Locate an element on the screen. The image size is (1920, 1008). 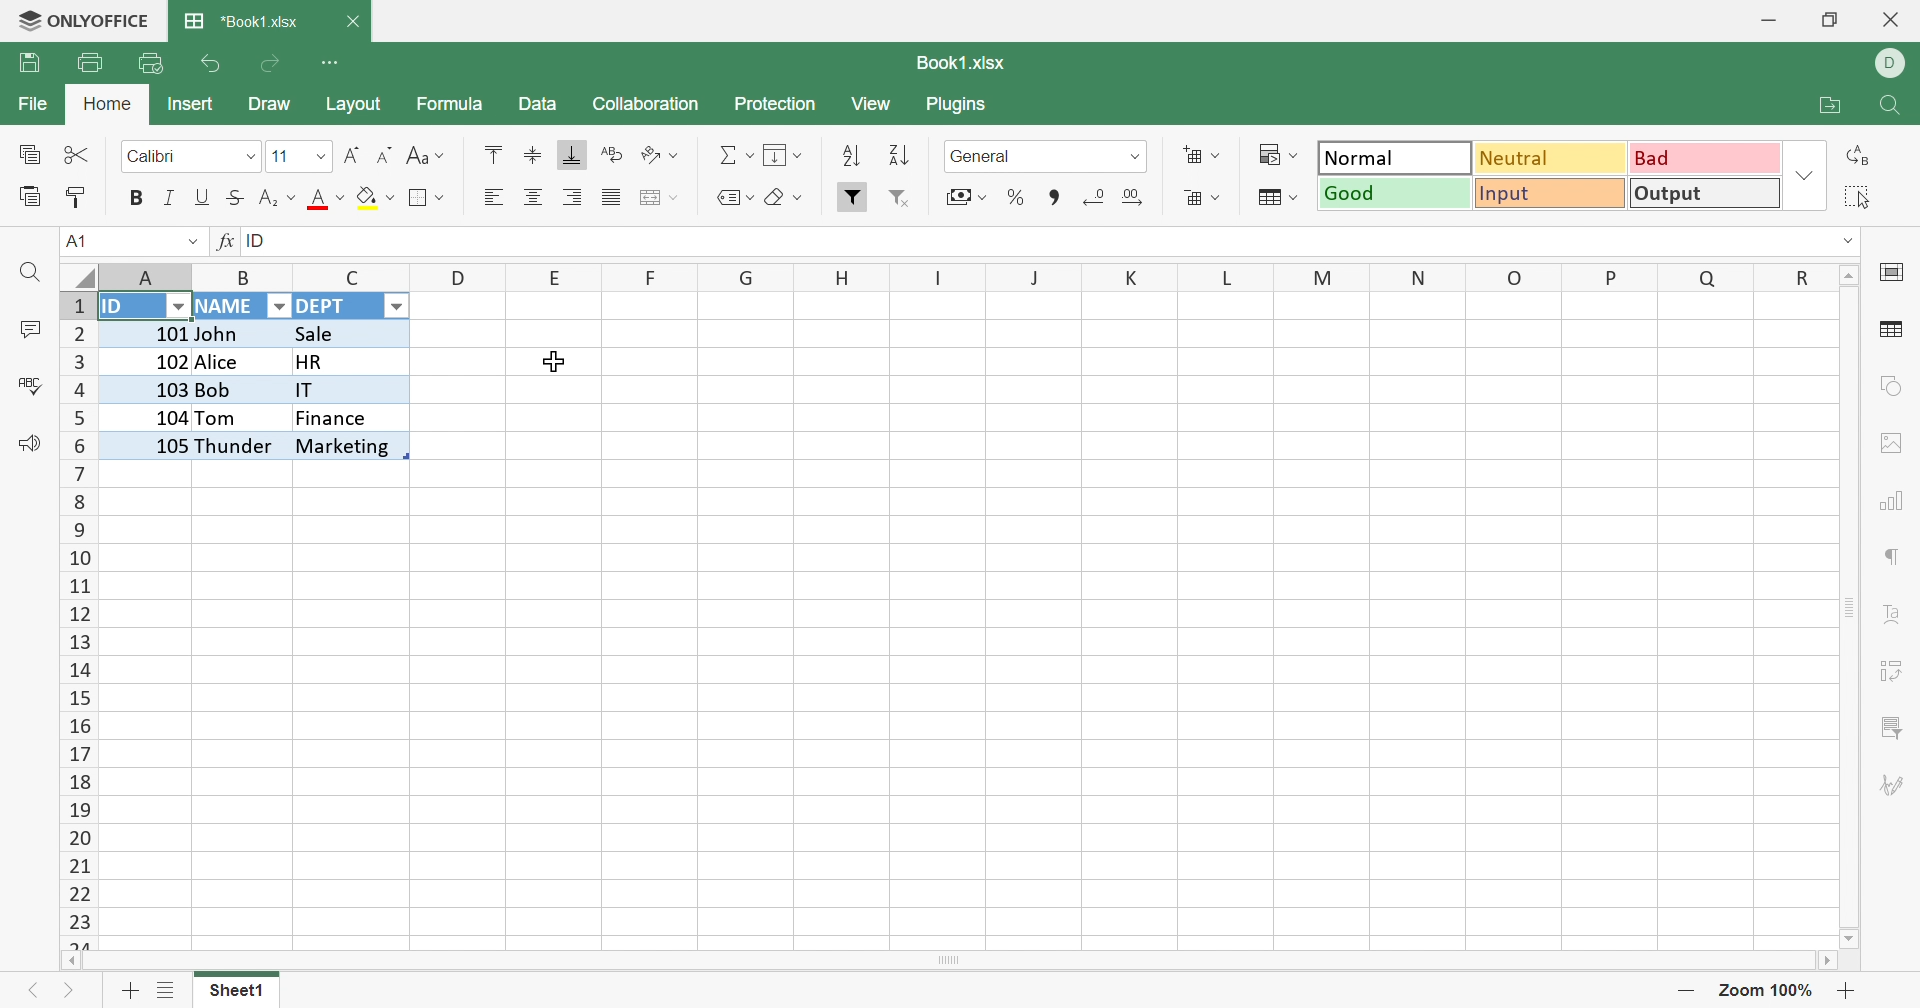
John is located at coordinates (223, 335).